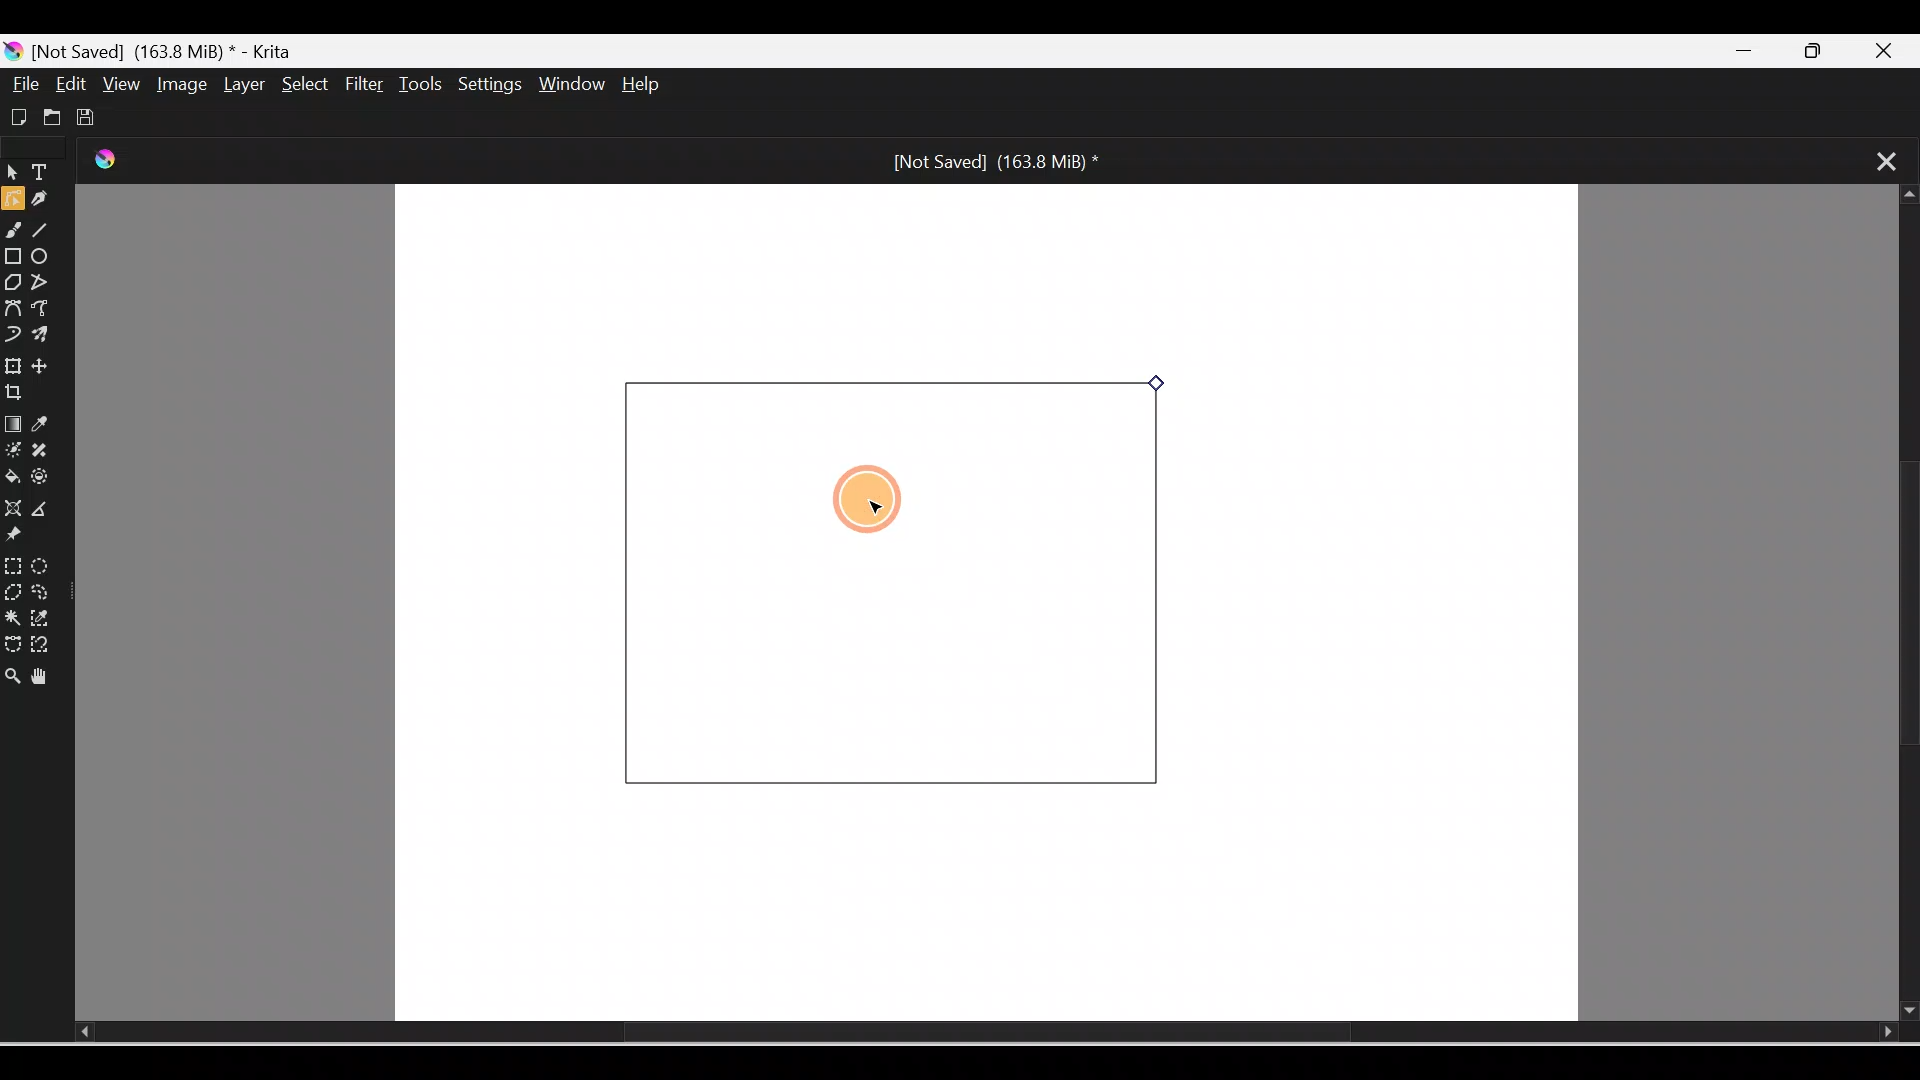 Image resolution: width=1920 pixels, height=1080 pixels. Describe the element at coordinates (1825, 52) in the screenshot. I see `Maximize` at that location.